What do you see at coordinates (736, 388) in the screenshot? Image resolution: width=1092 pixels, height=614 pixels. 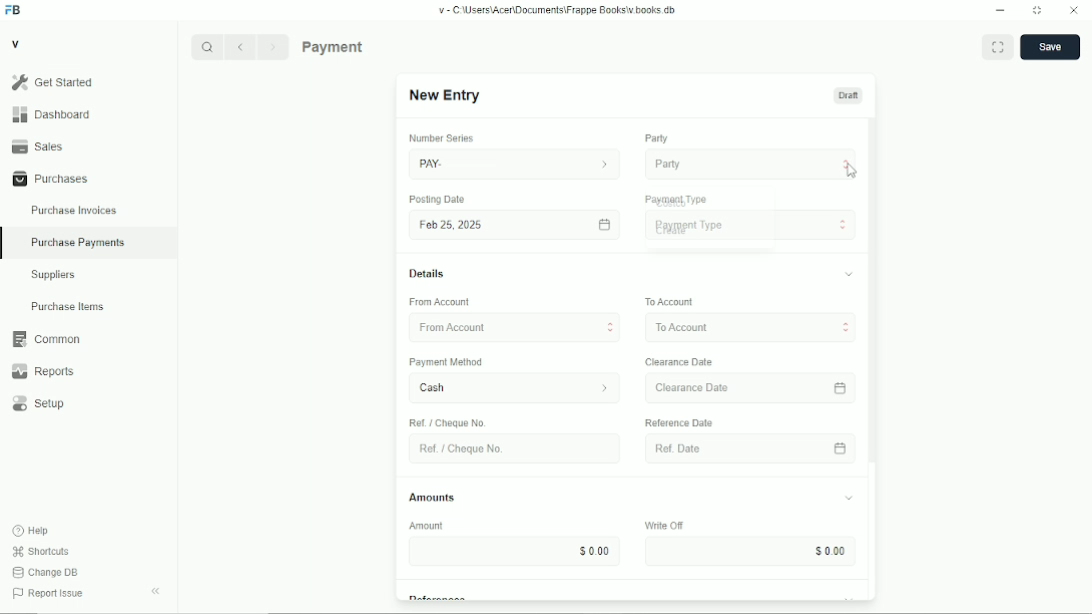 I see `Clearance Date` at bounding box center [736, 388].